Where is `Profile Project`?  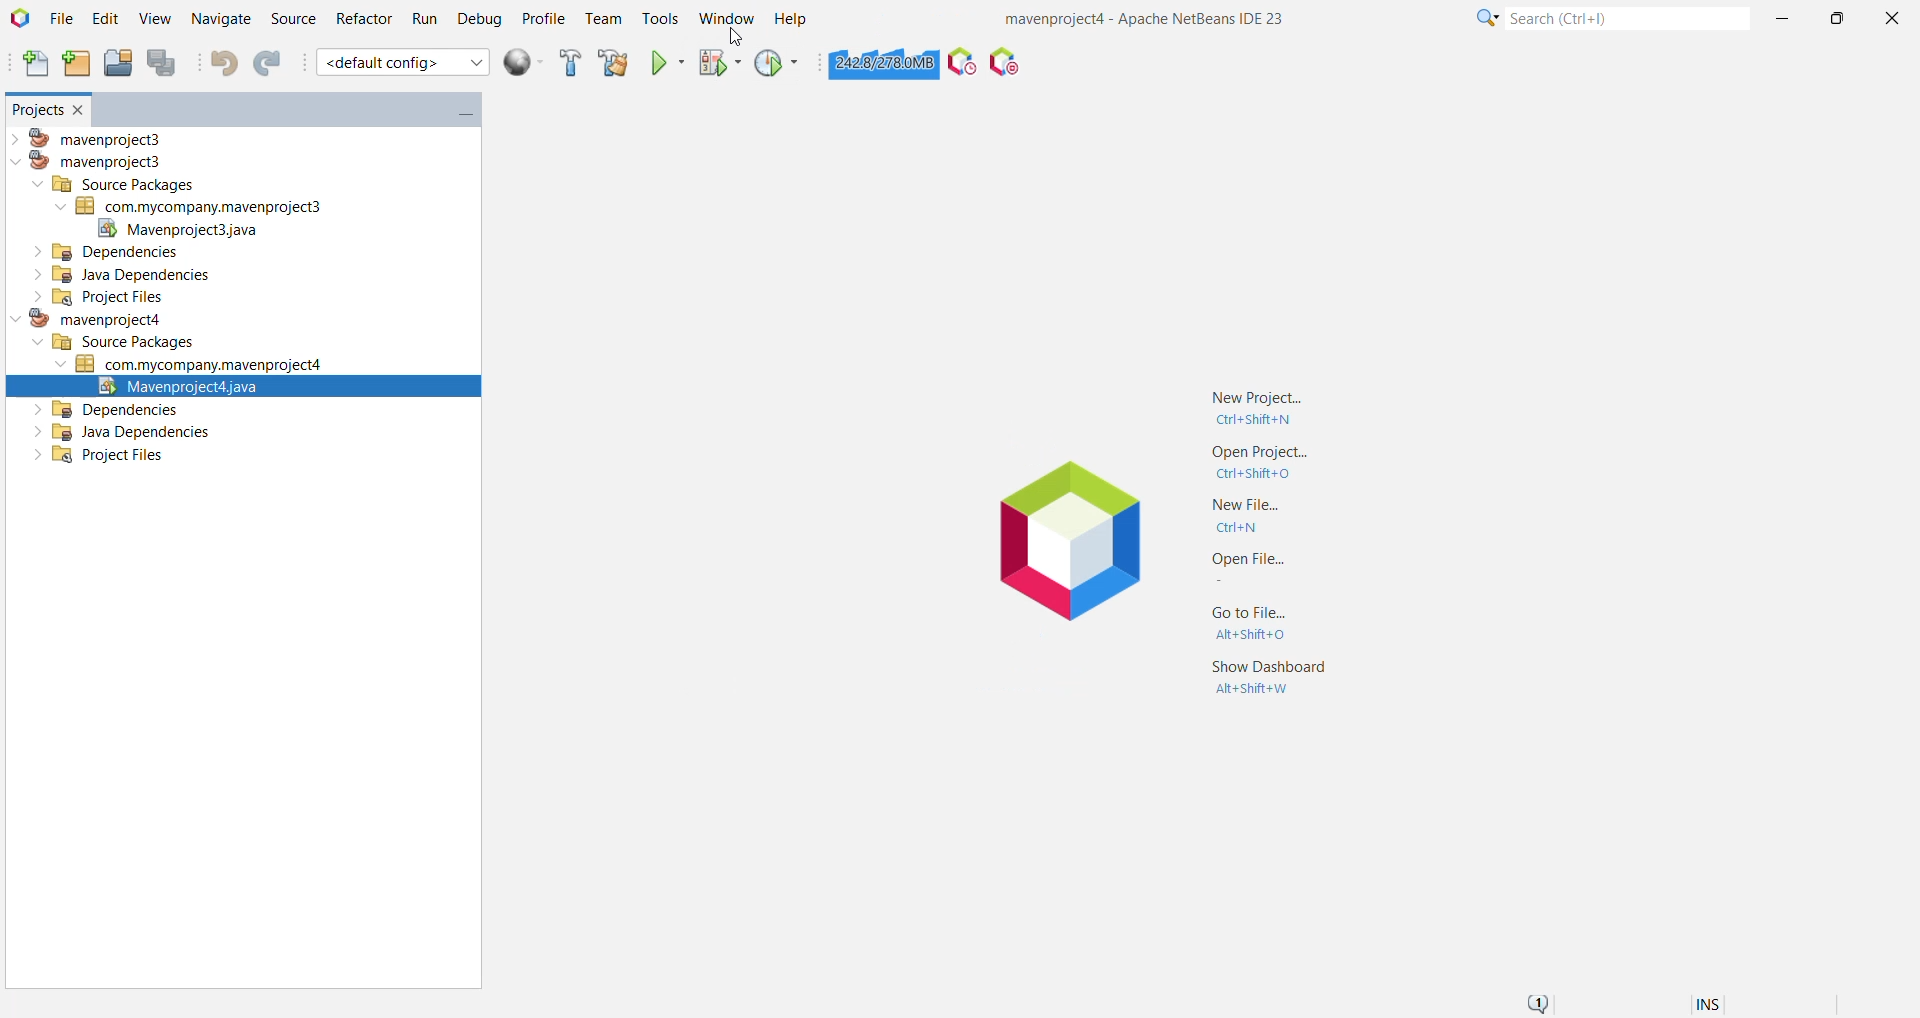 Profile Project is located at coordinates (779, 65).